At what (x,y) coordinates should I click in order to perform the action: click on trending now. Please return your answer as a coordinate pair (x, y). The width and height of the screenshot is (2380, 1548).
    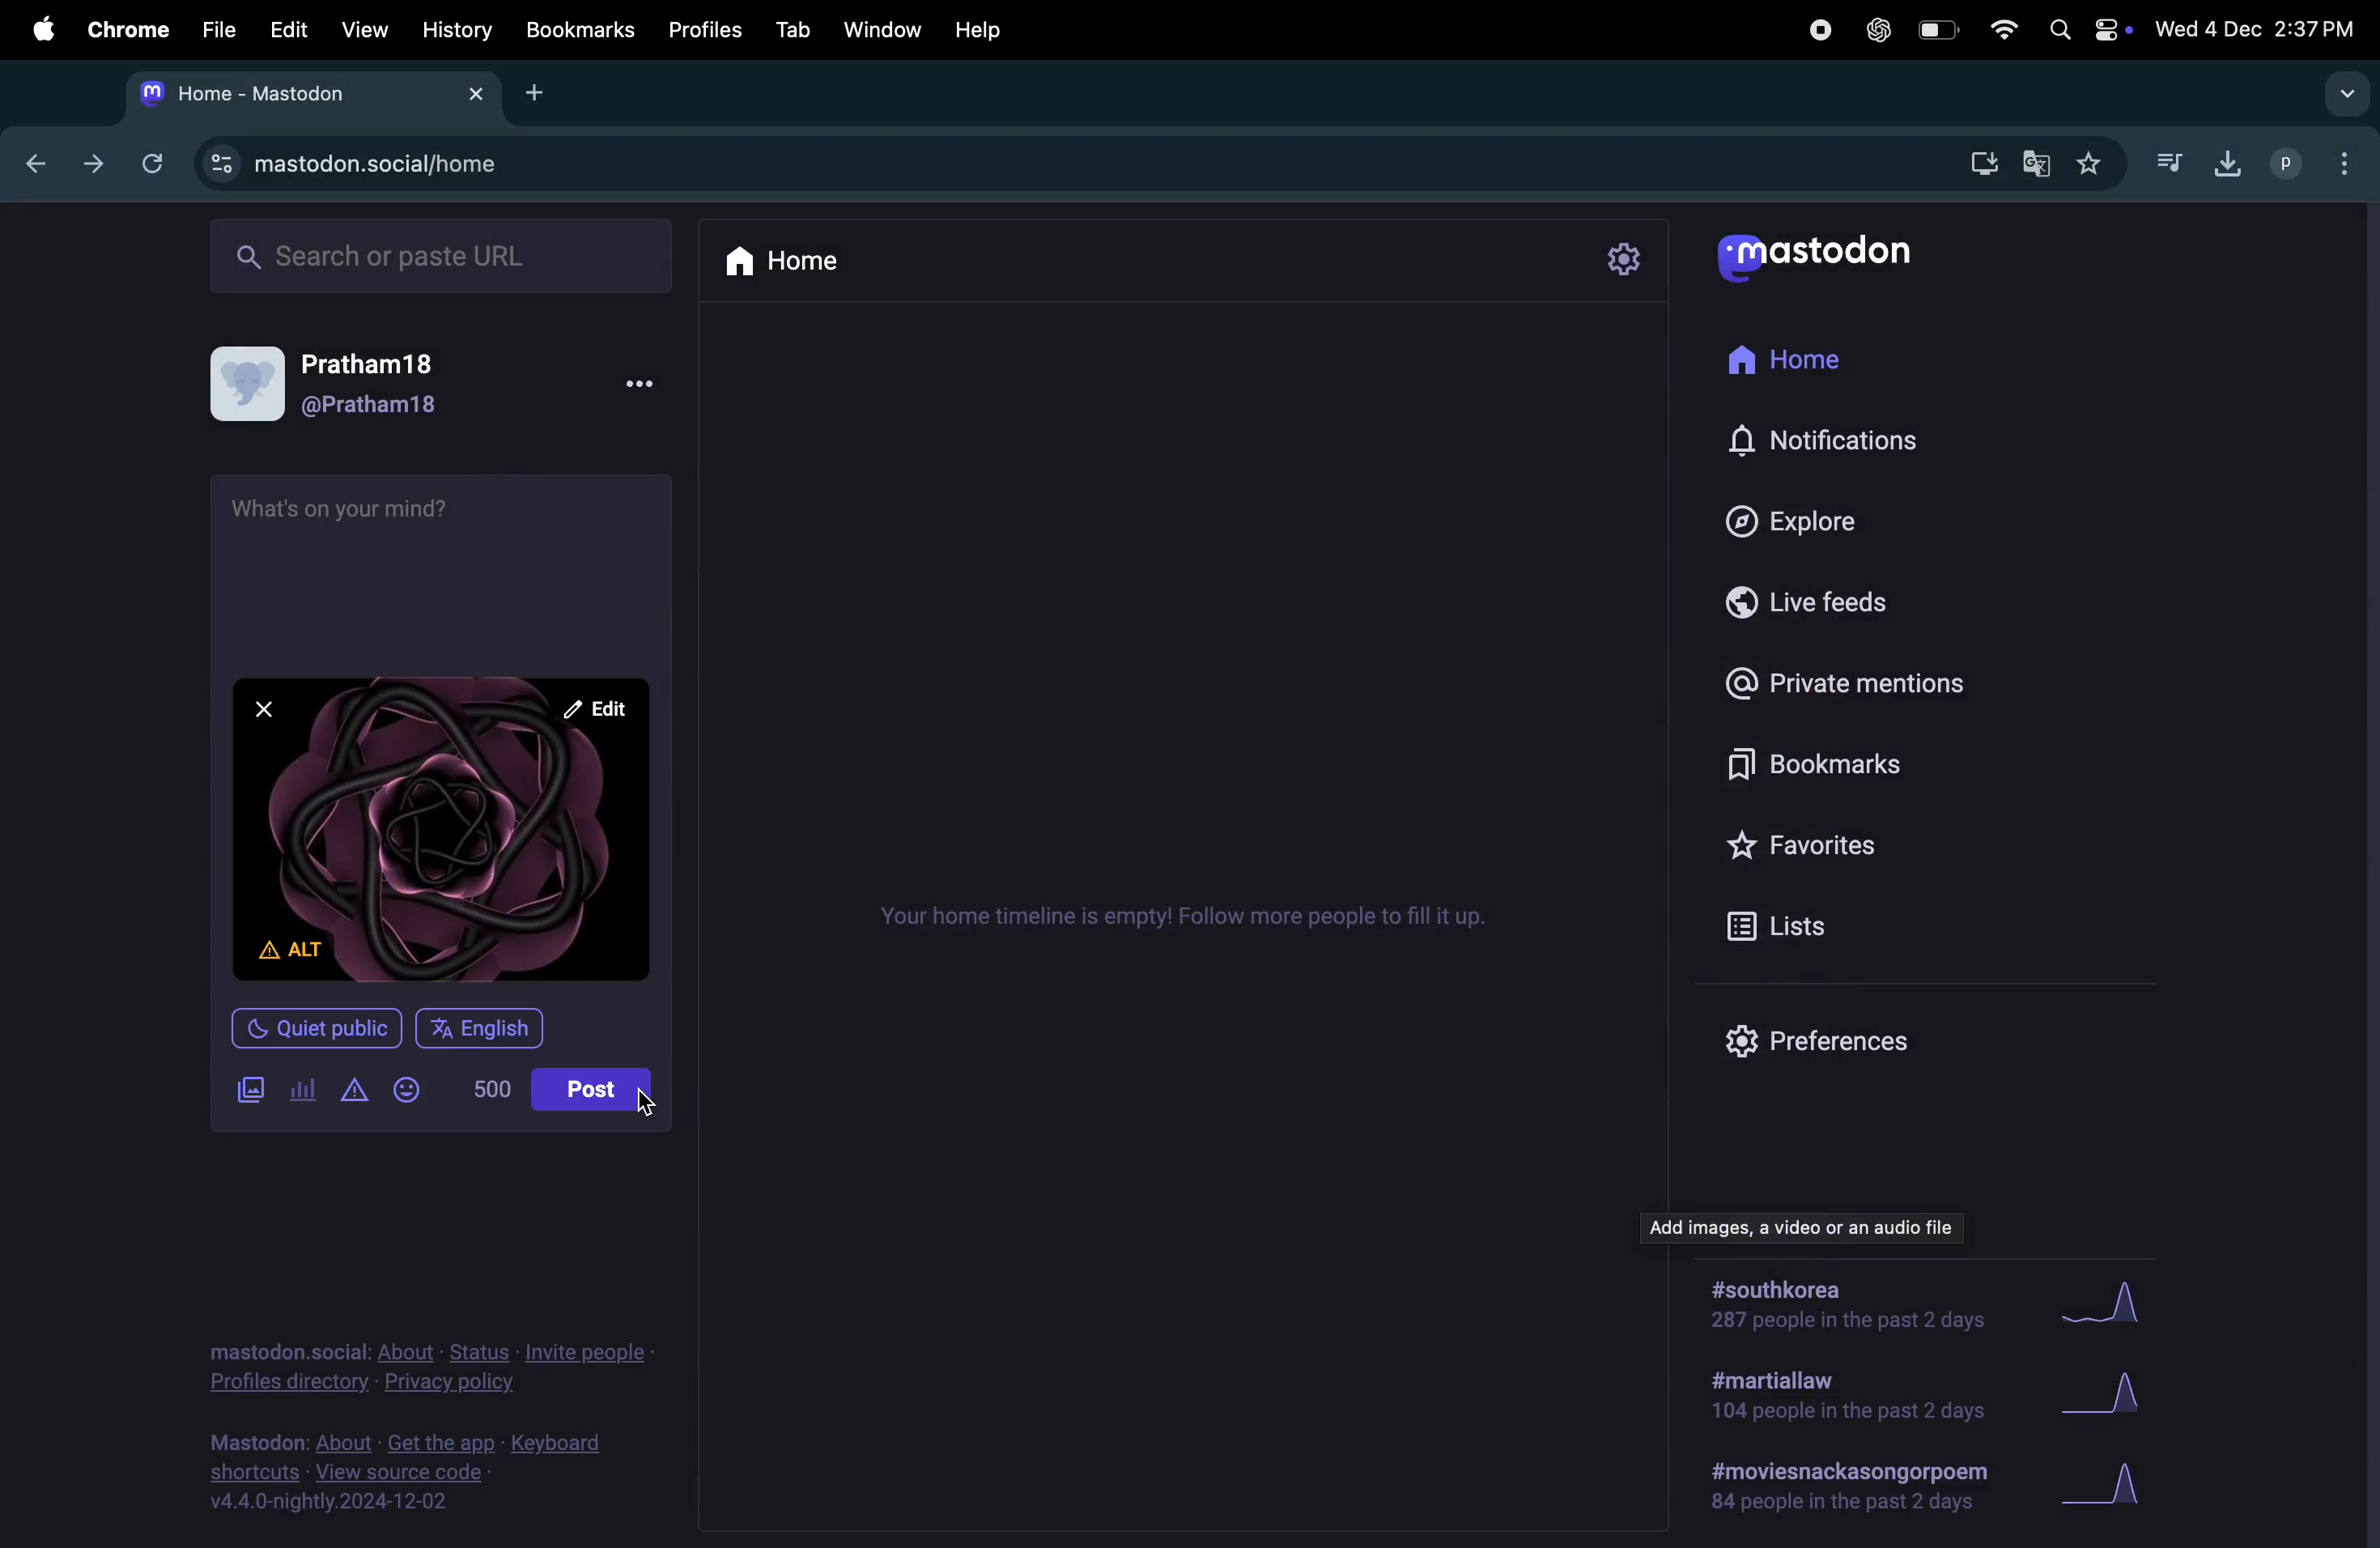
    Looking at the image, I should click on (1808, 1224).